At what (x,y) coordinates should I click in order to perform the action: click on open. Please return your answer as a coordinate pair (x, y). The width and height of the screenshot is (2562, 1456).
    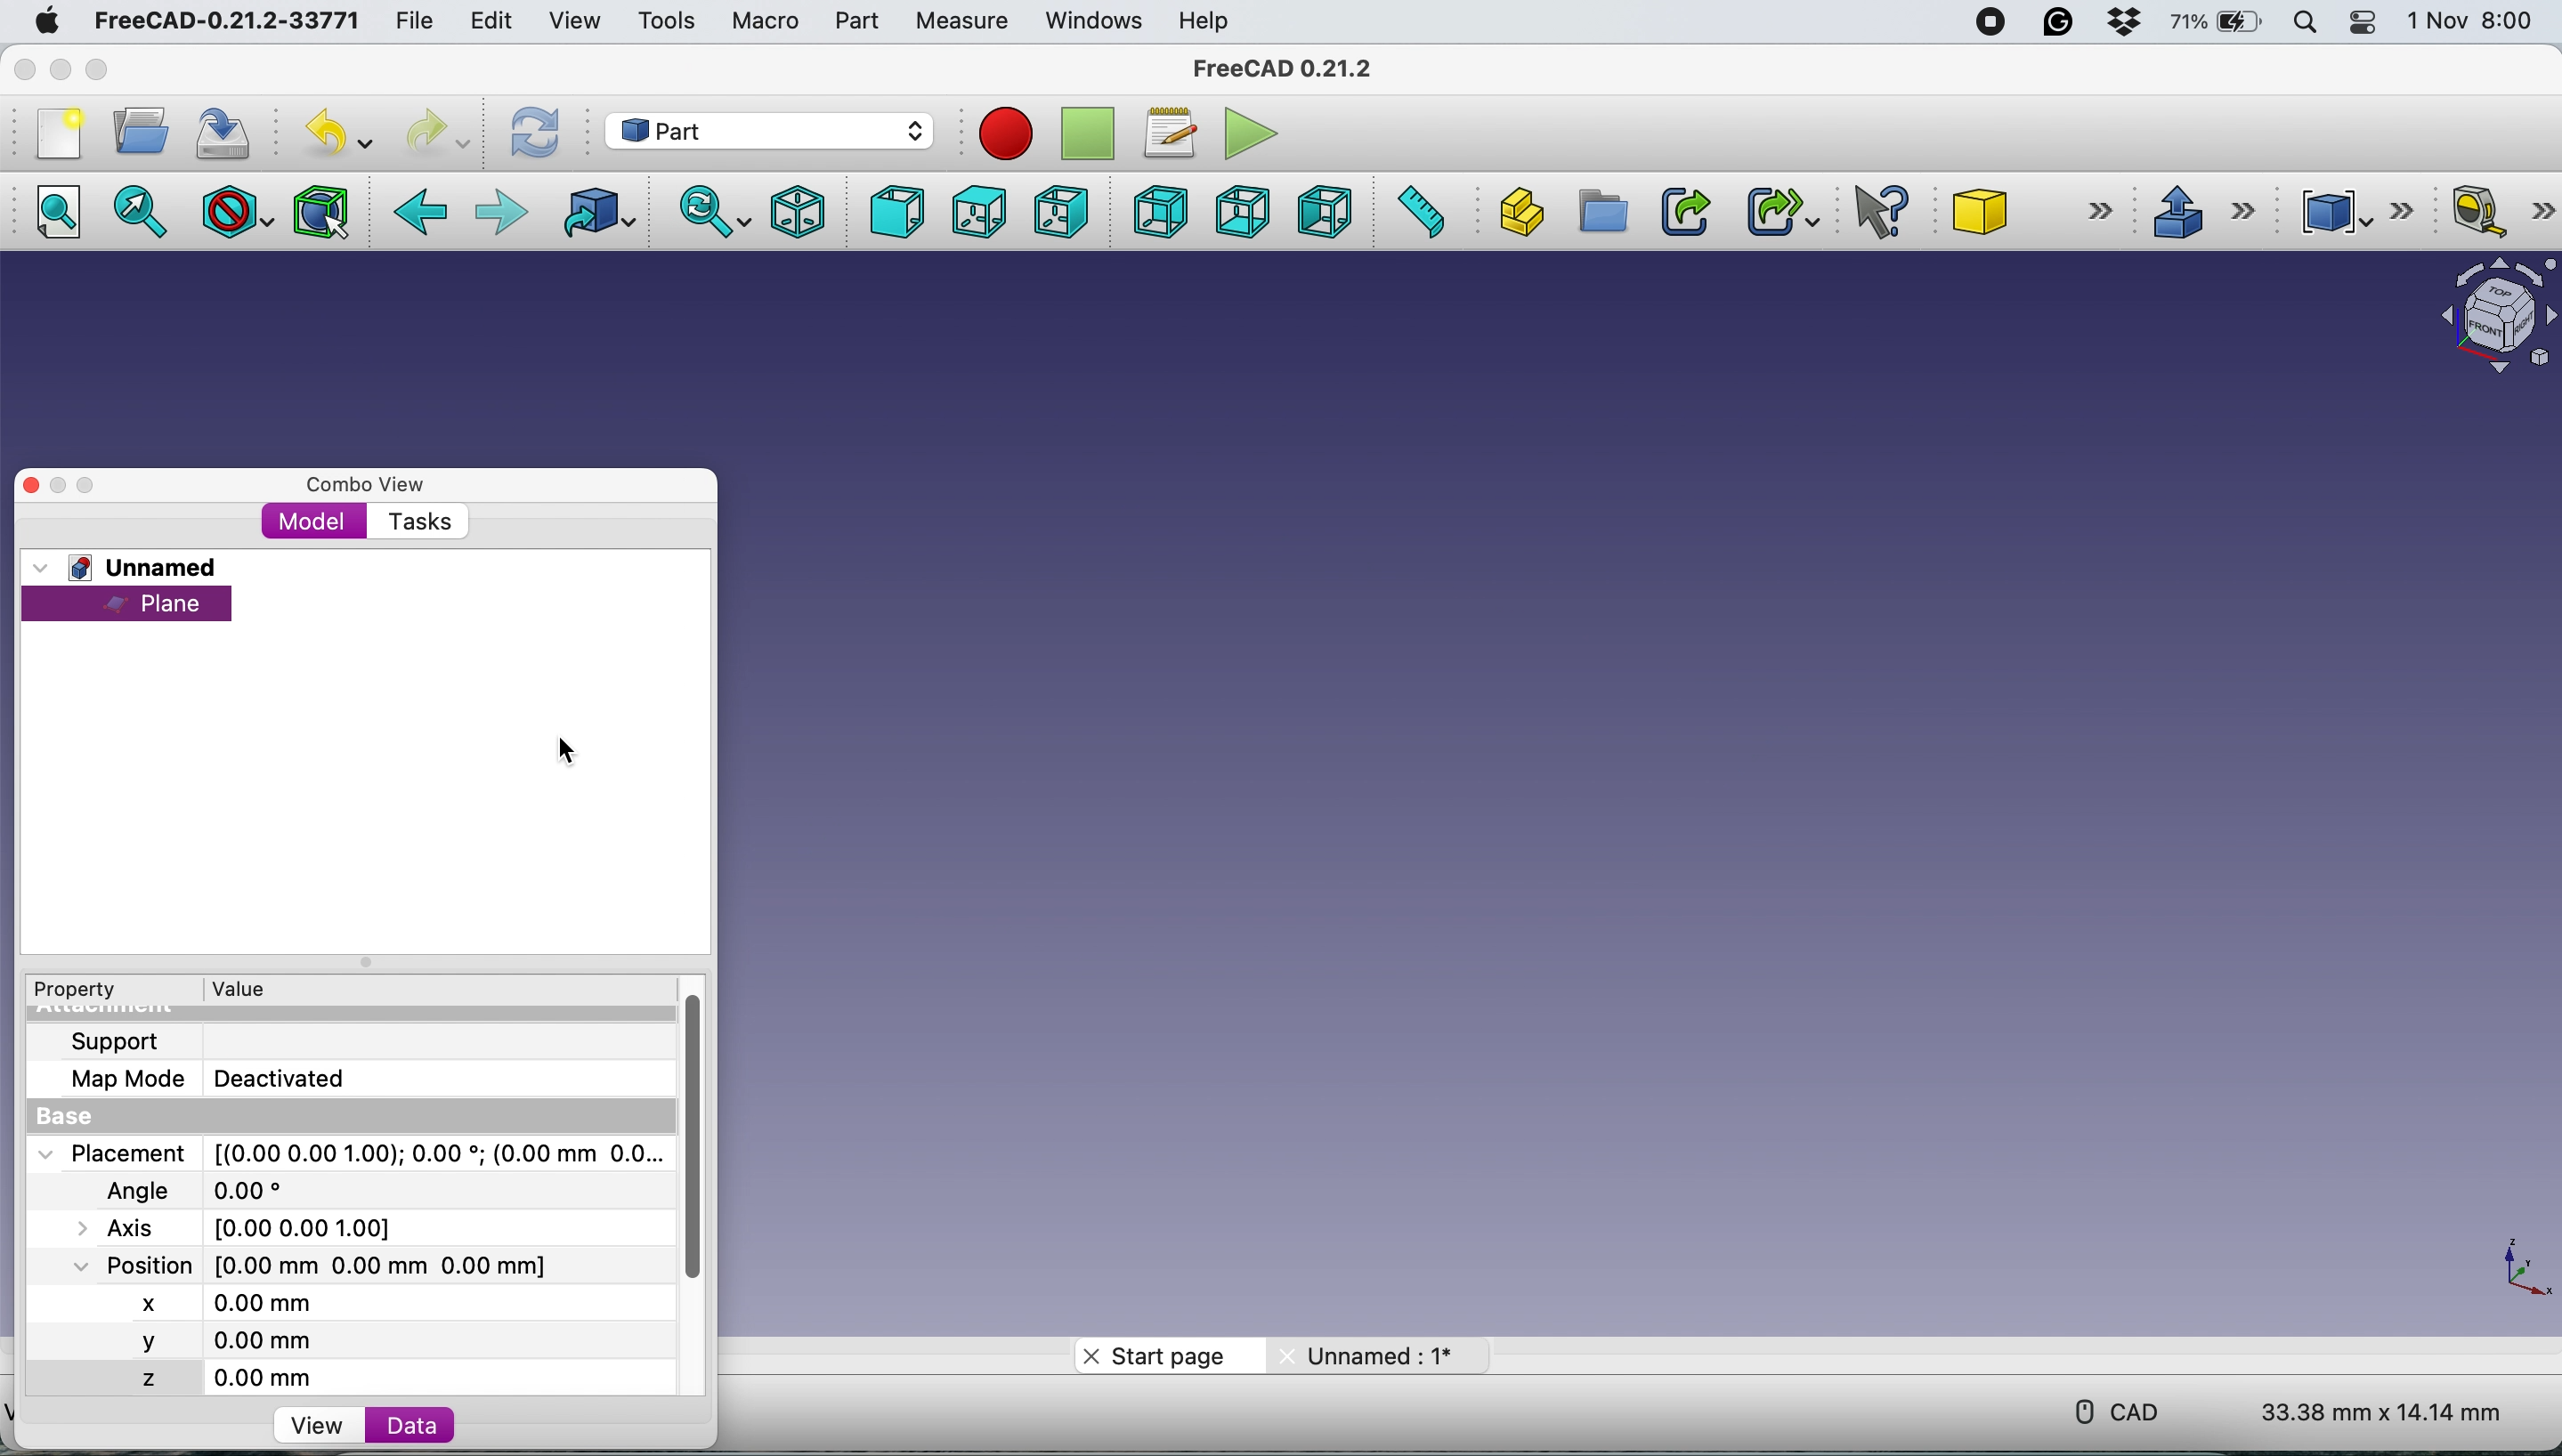
    Looking at the image, I should click on (141, 130).